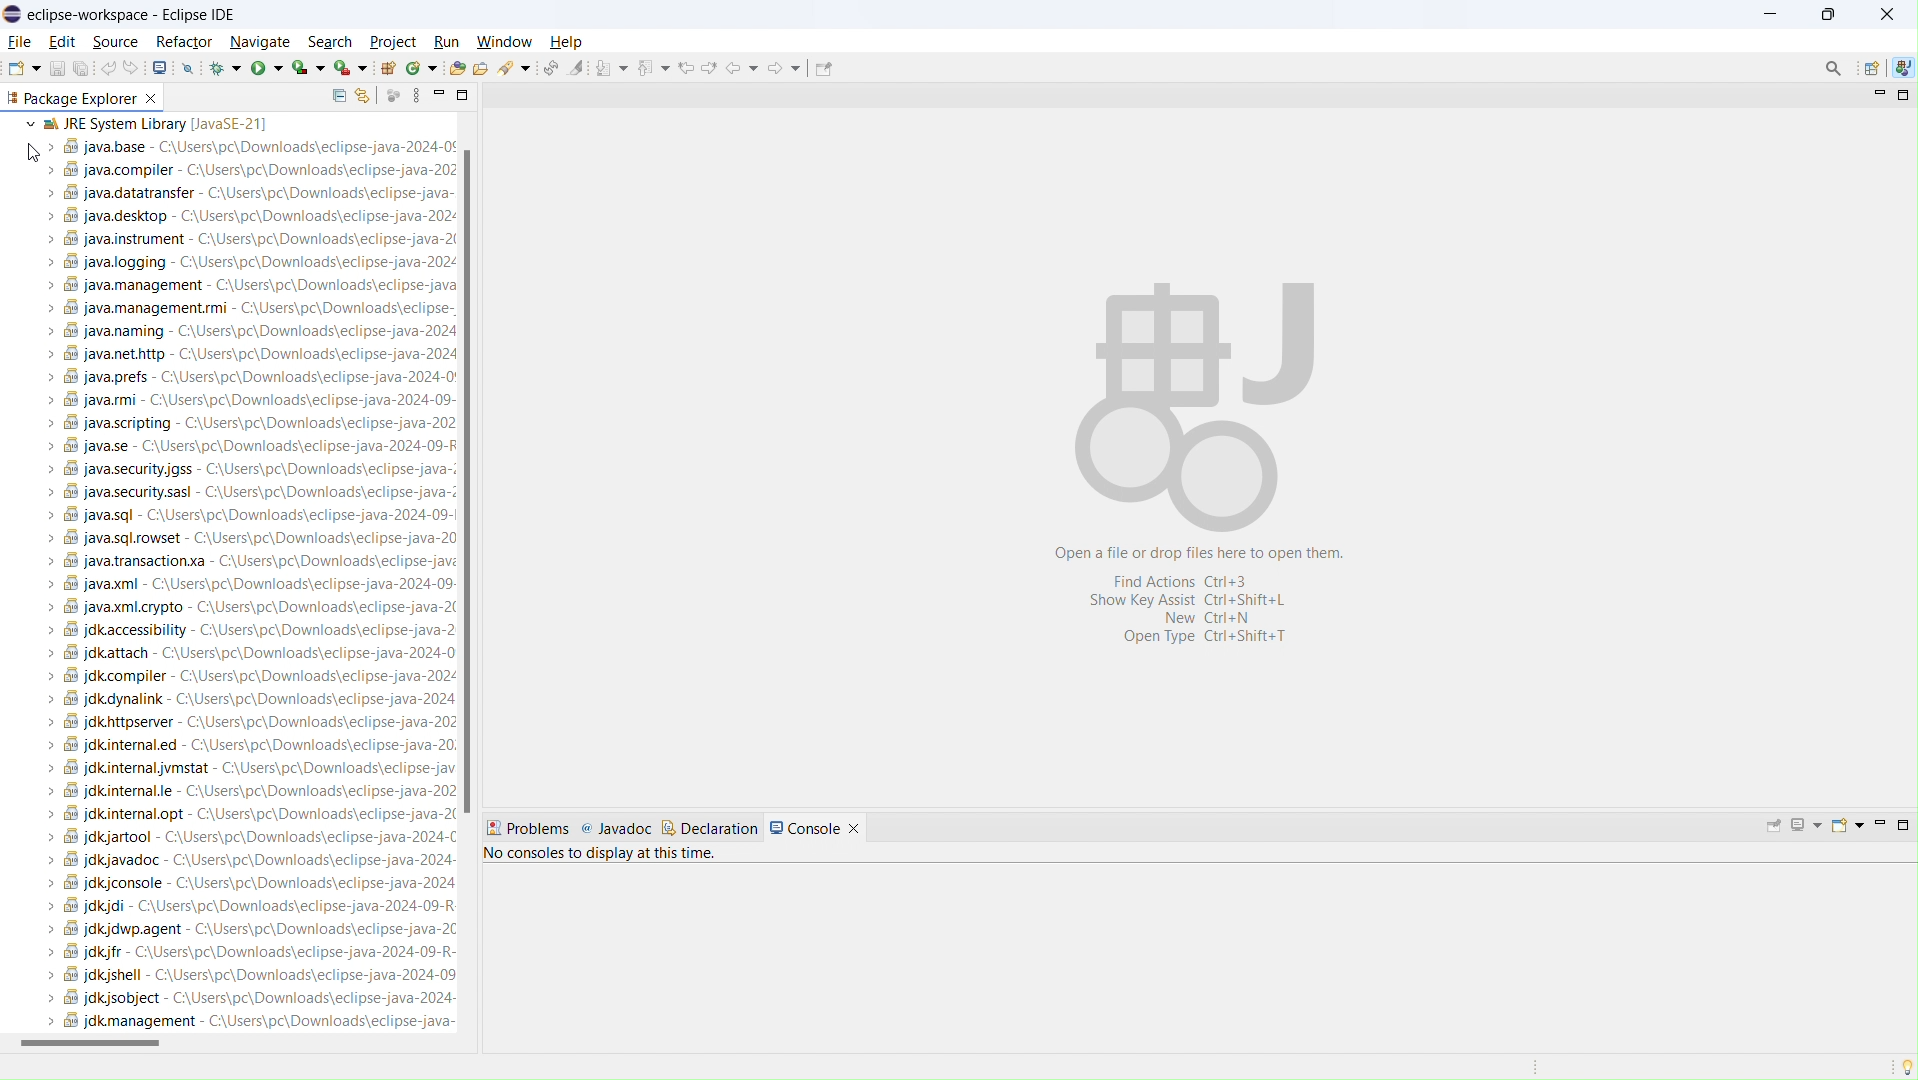  Describe the element at coordinates (1806, 826) in the screenshot. I see `display selected console` at that location.